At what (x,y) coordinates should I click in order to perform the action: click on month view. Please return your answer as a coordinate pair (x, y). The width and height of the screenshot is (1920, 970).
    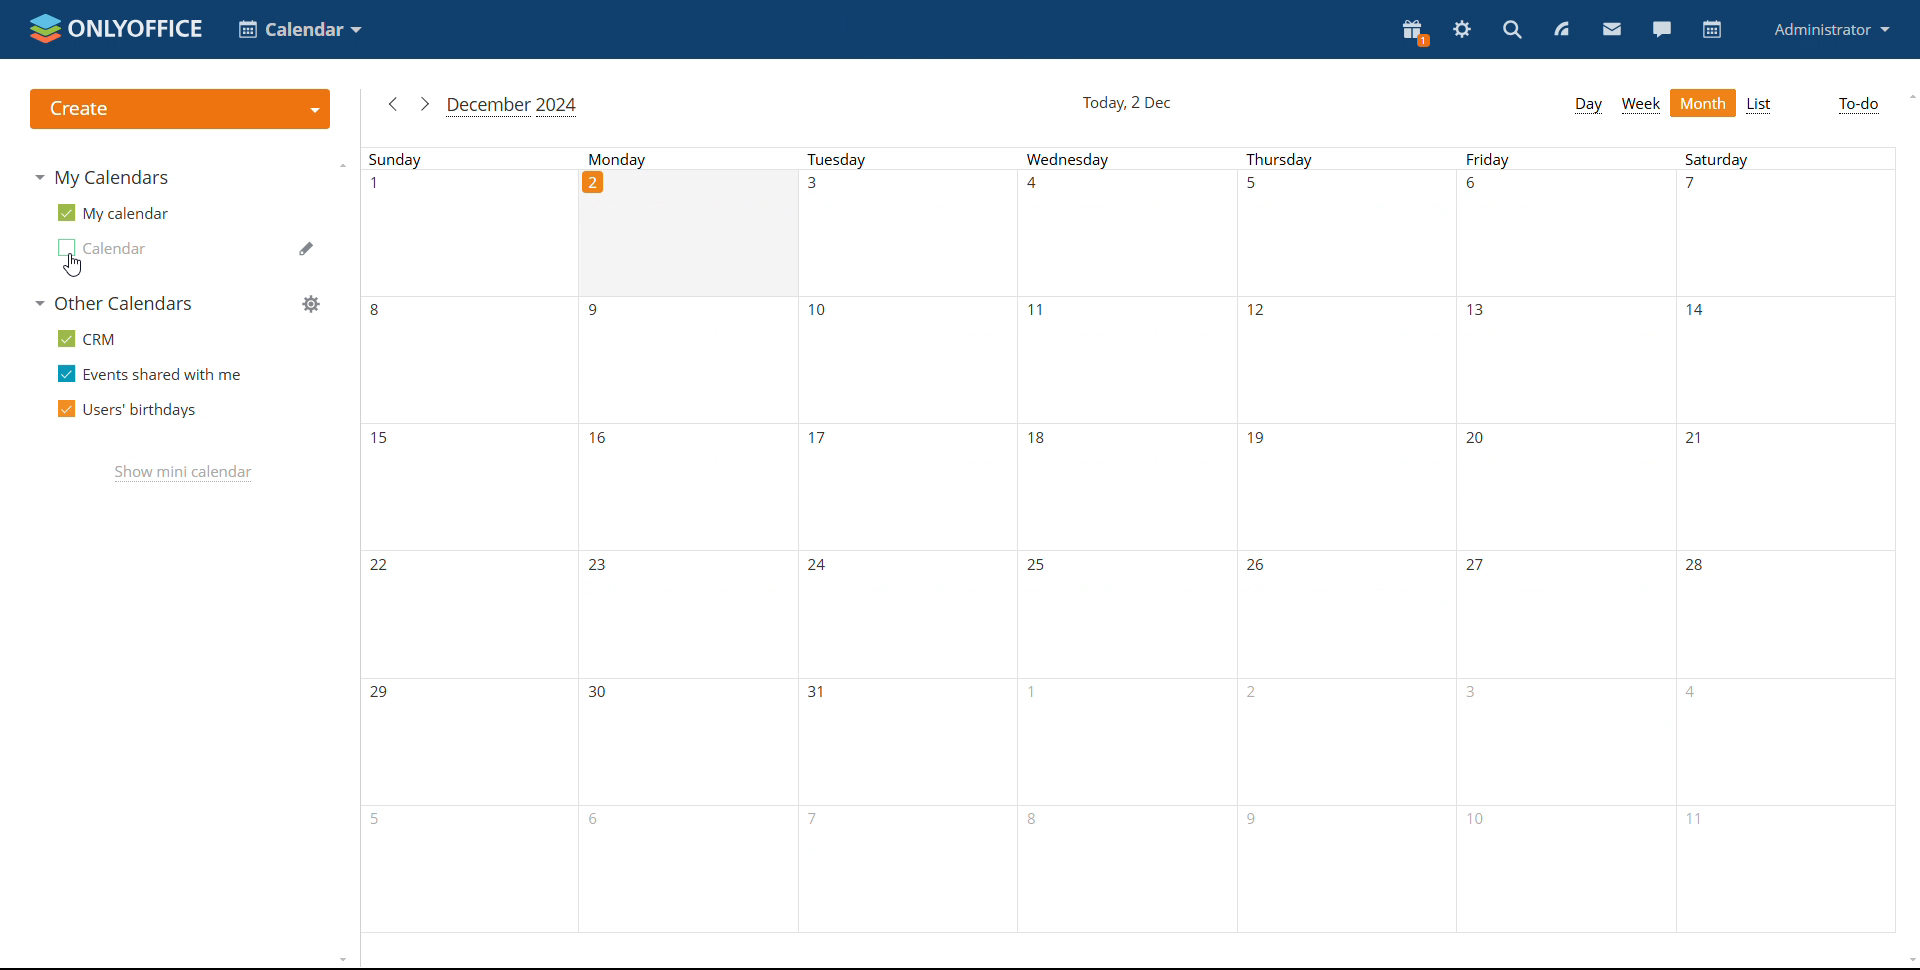
    Looking at the image, I should click on (1703, 103).